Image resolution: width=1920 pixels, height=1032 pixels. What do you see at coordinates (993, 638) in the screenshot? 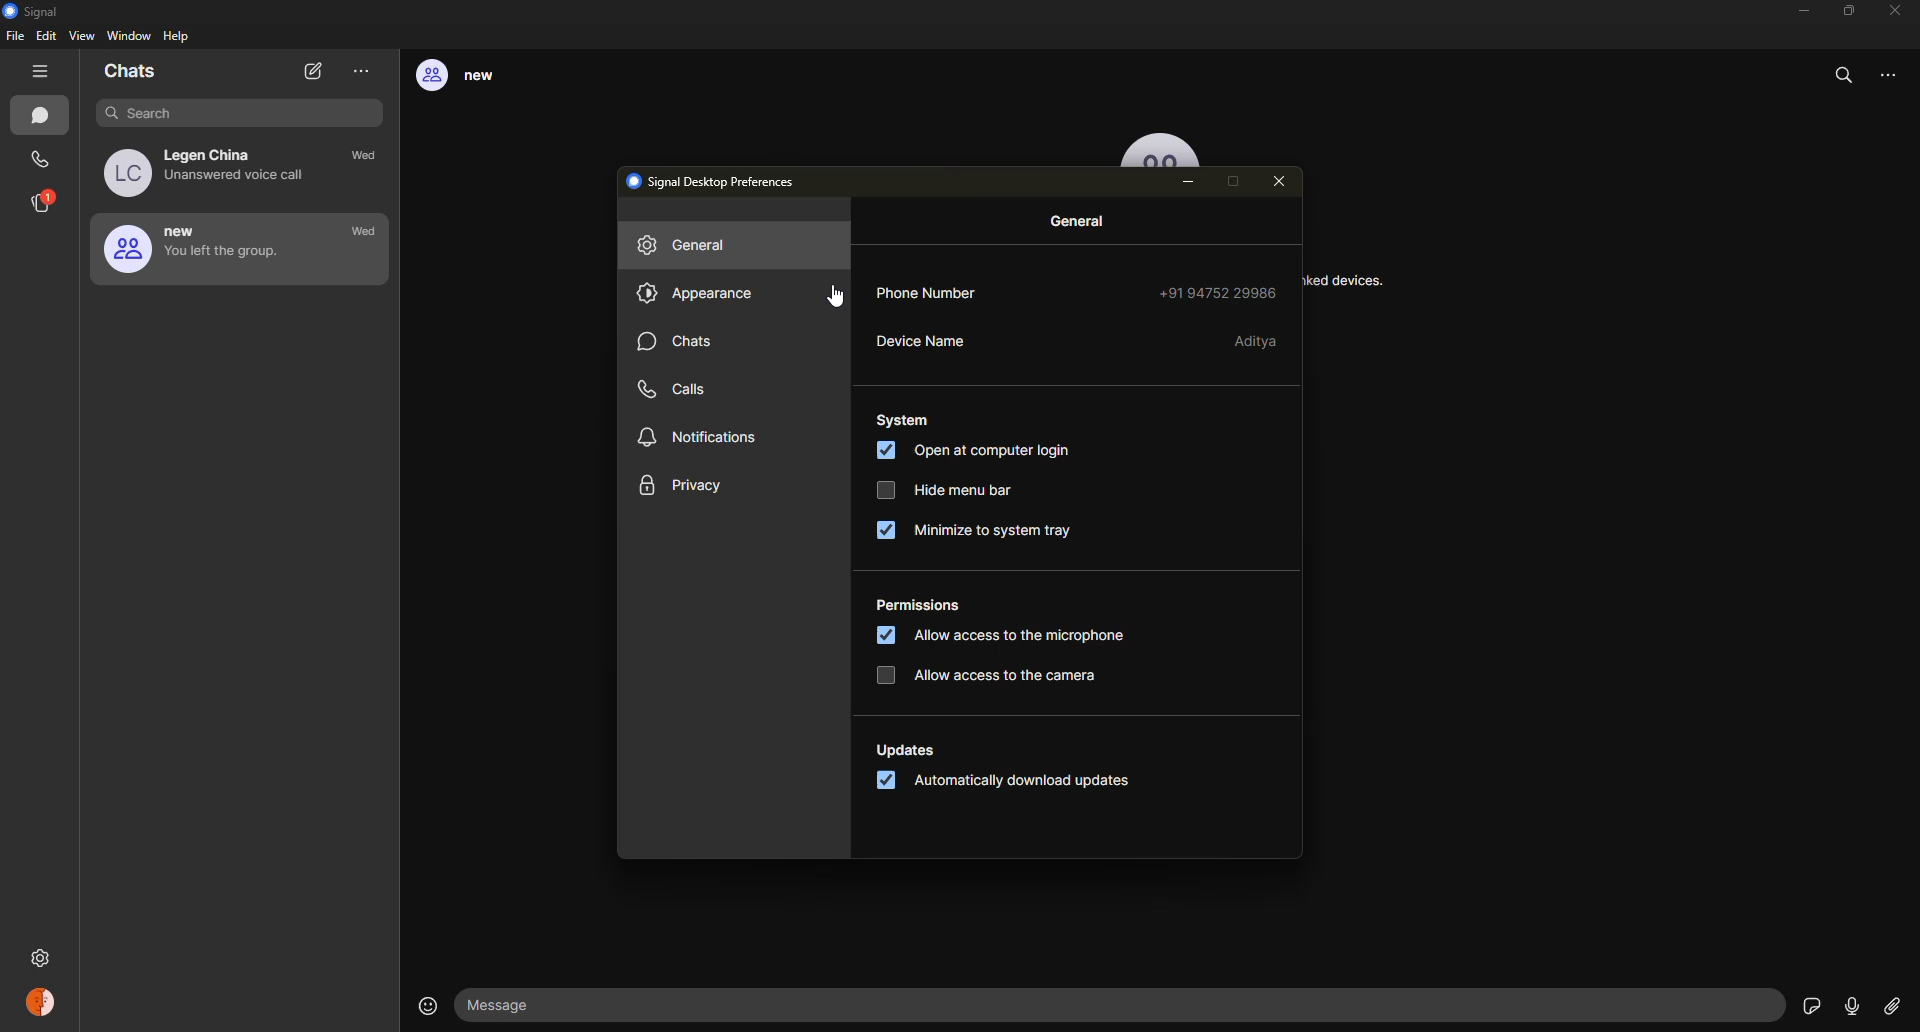
I see `allow access to mic` at bounding box center [993, 638].